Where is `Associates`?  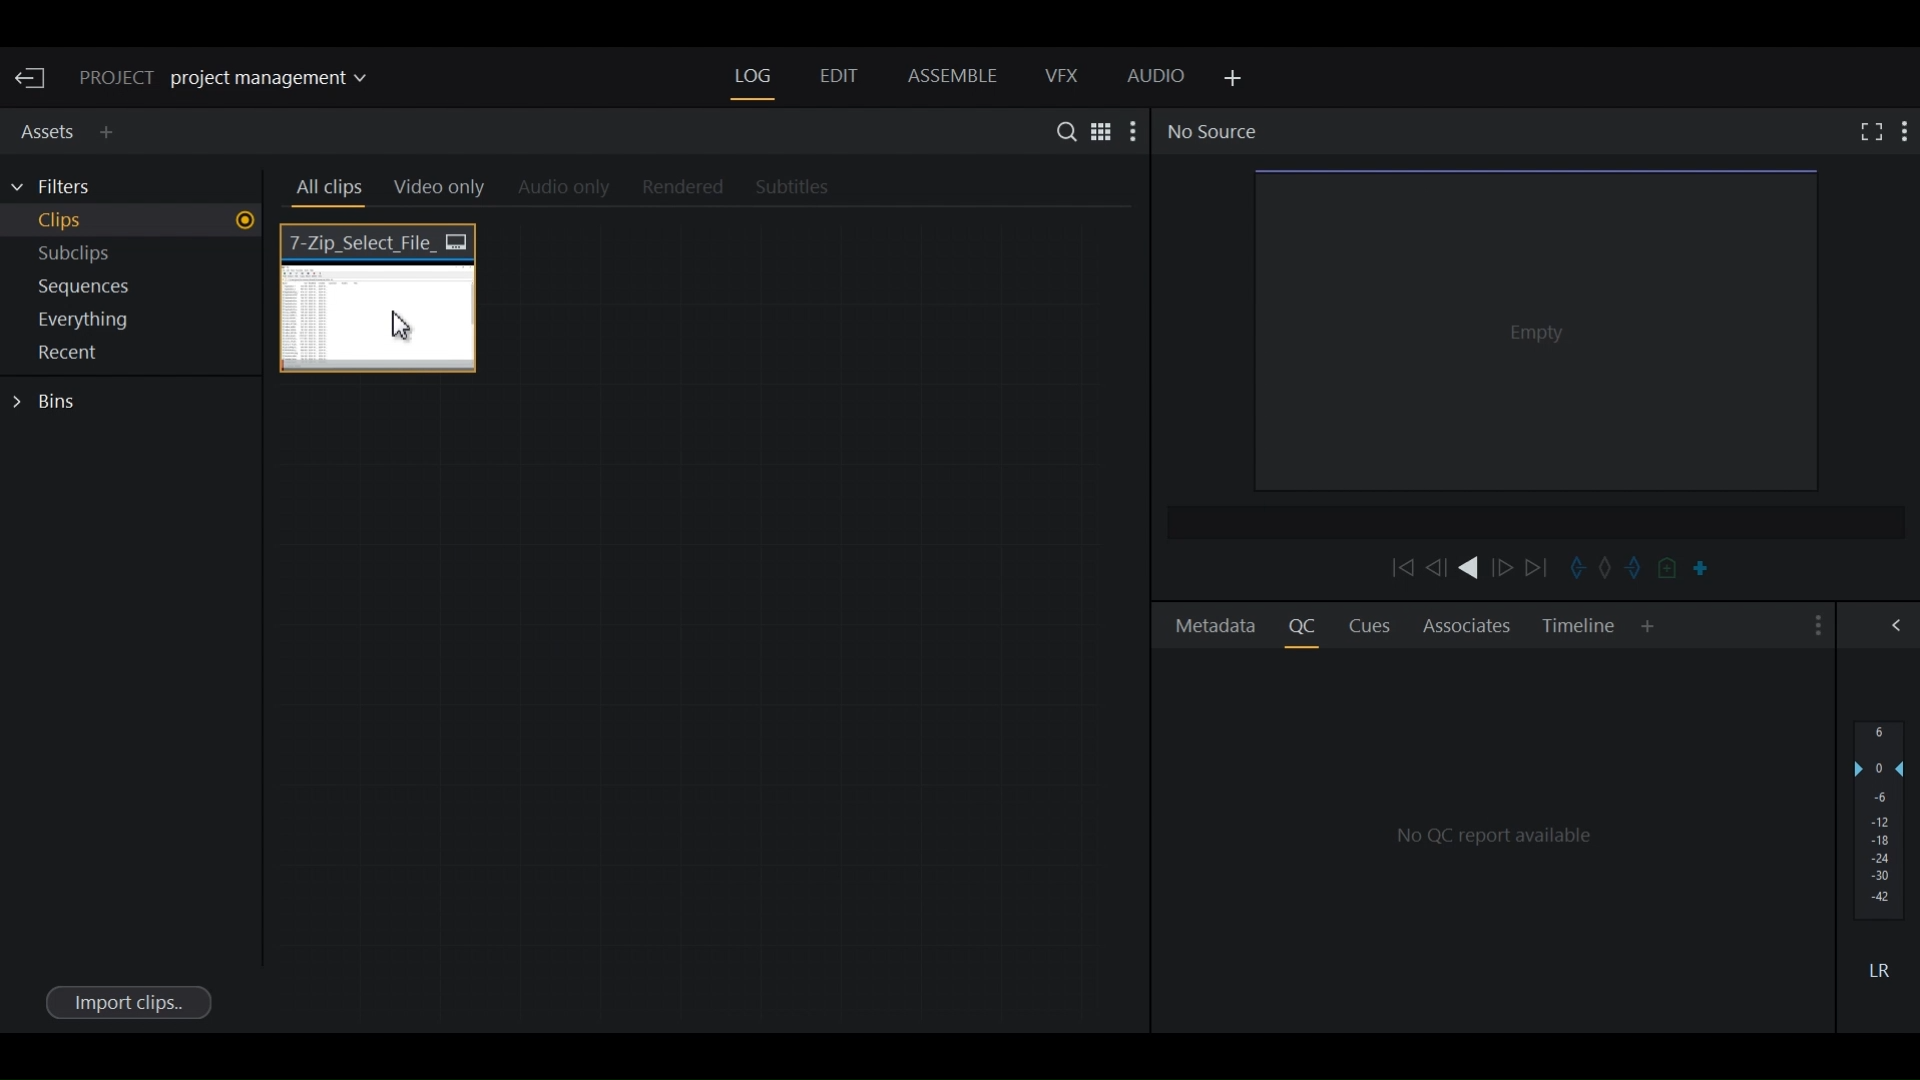 Associates is located at coordinates (1467, 625).